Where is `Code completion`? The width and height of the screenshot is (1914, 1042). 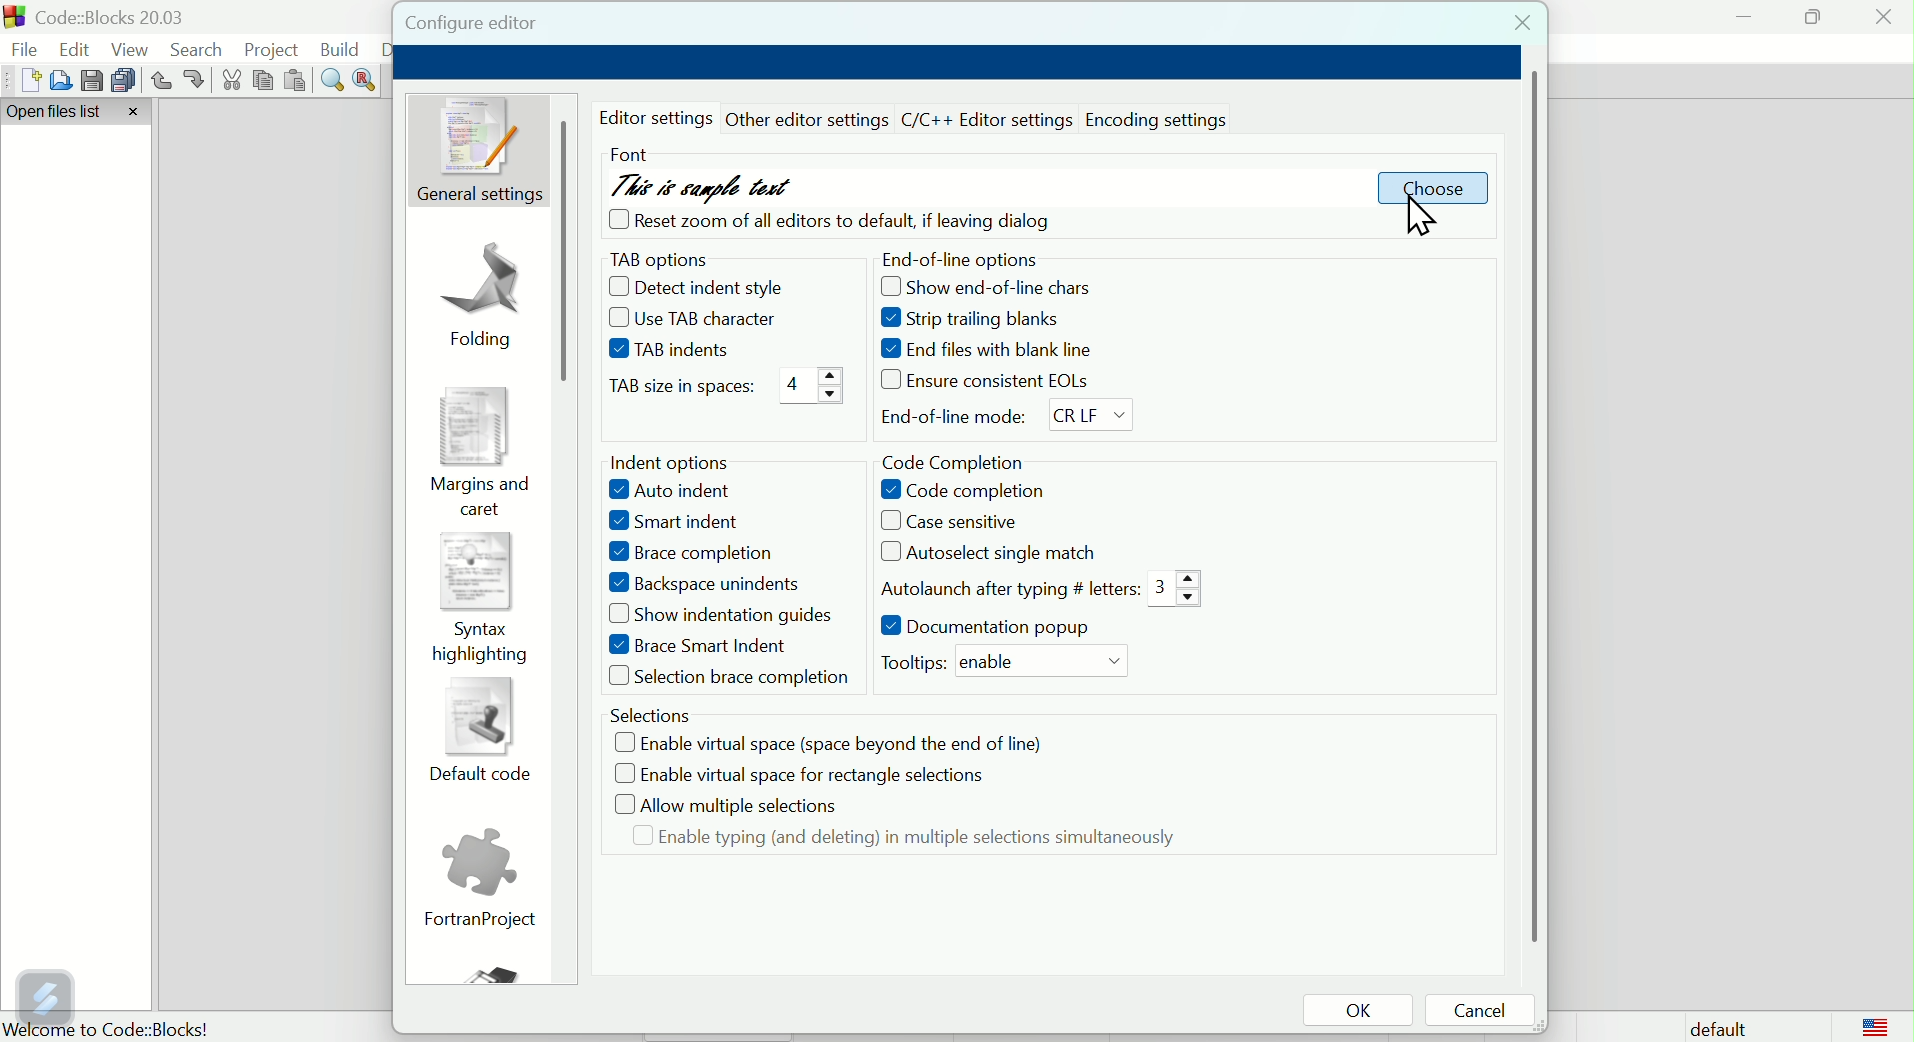
Code completion is located at coordinates (965, 489).